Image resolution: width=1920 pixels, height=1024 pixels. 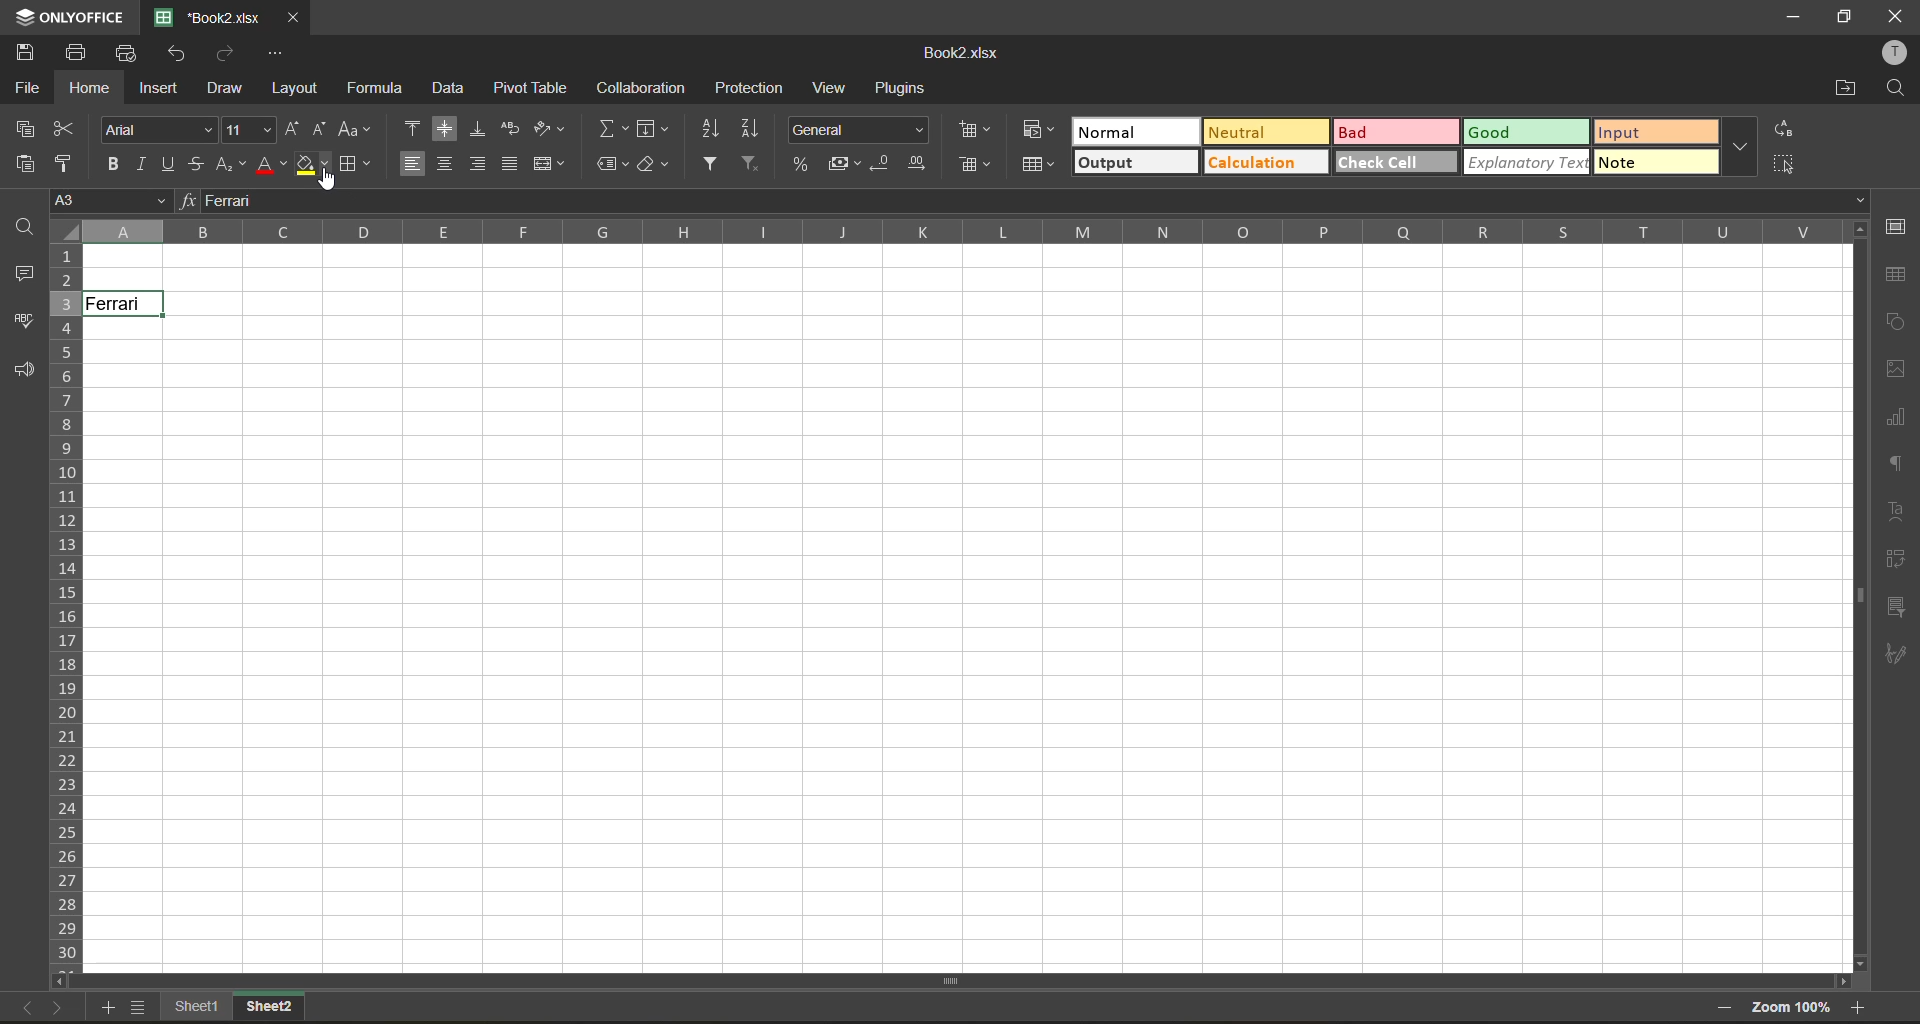 What do you see at coordinates (229, 53) in the screenshot?
I see `redo` at bounding box center [229, 53].